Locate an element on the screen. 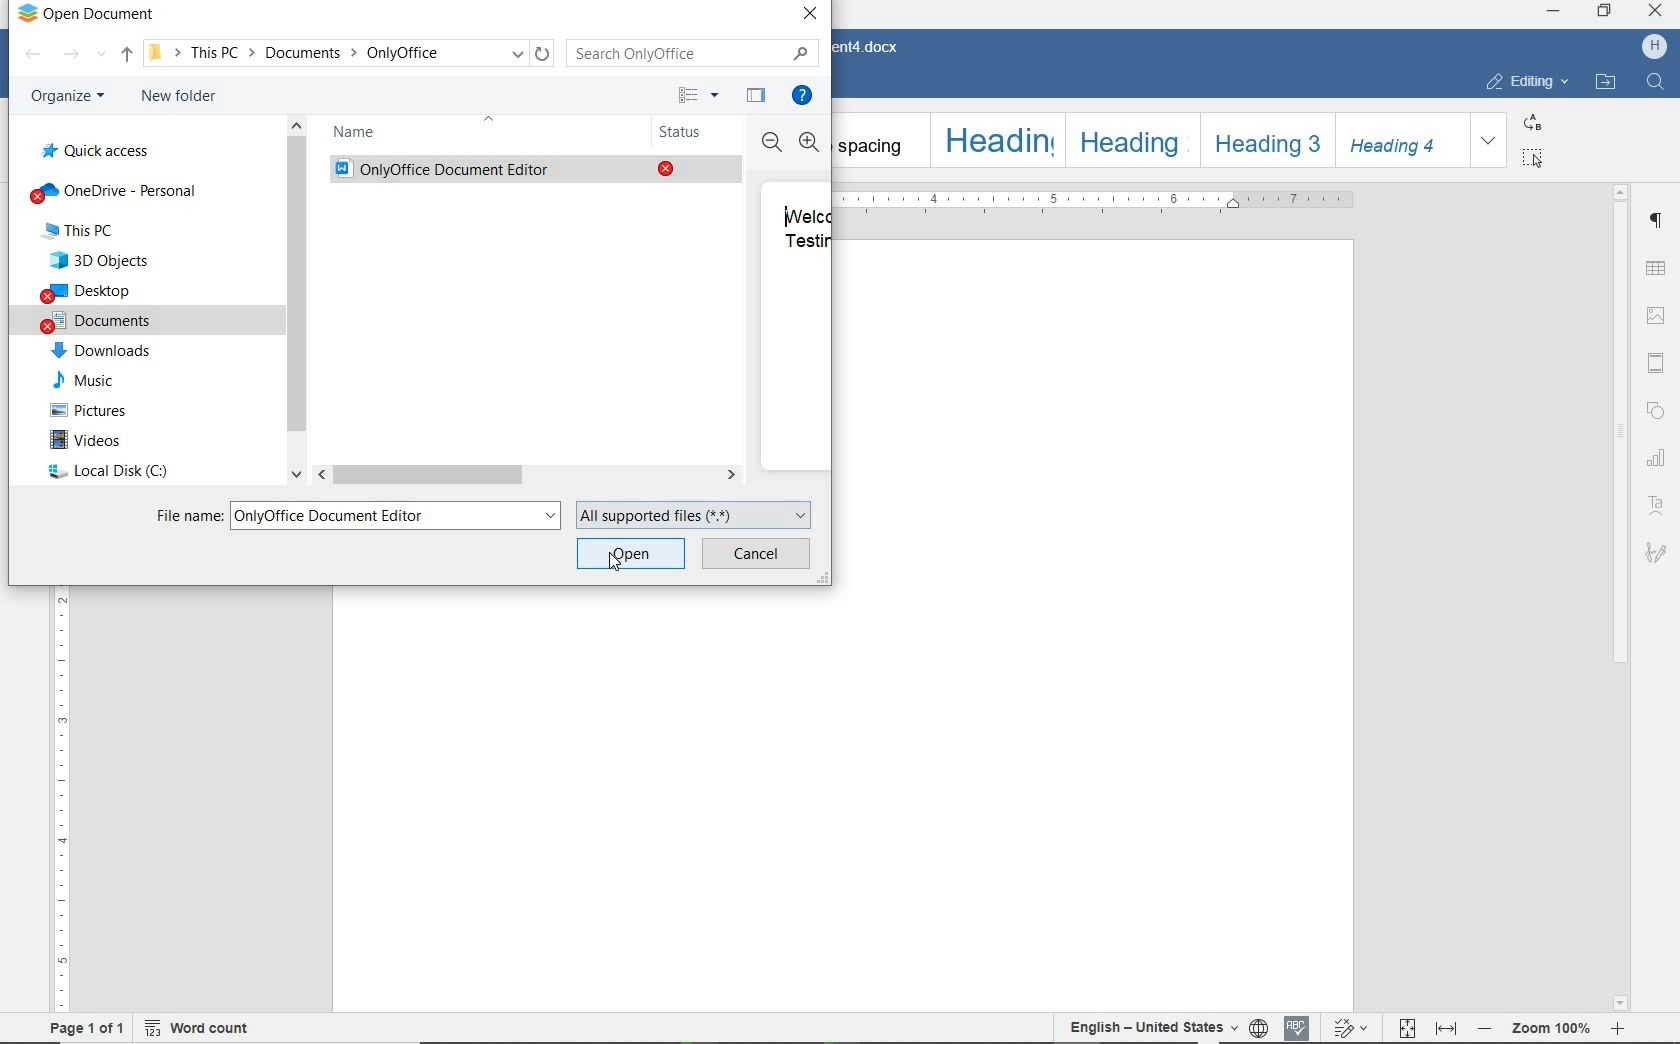 Image resolution: width=1680 pixels, height=1044 pixels. all supported files is located at coordinates (700, 516).